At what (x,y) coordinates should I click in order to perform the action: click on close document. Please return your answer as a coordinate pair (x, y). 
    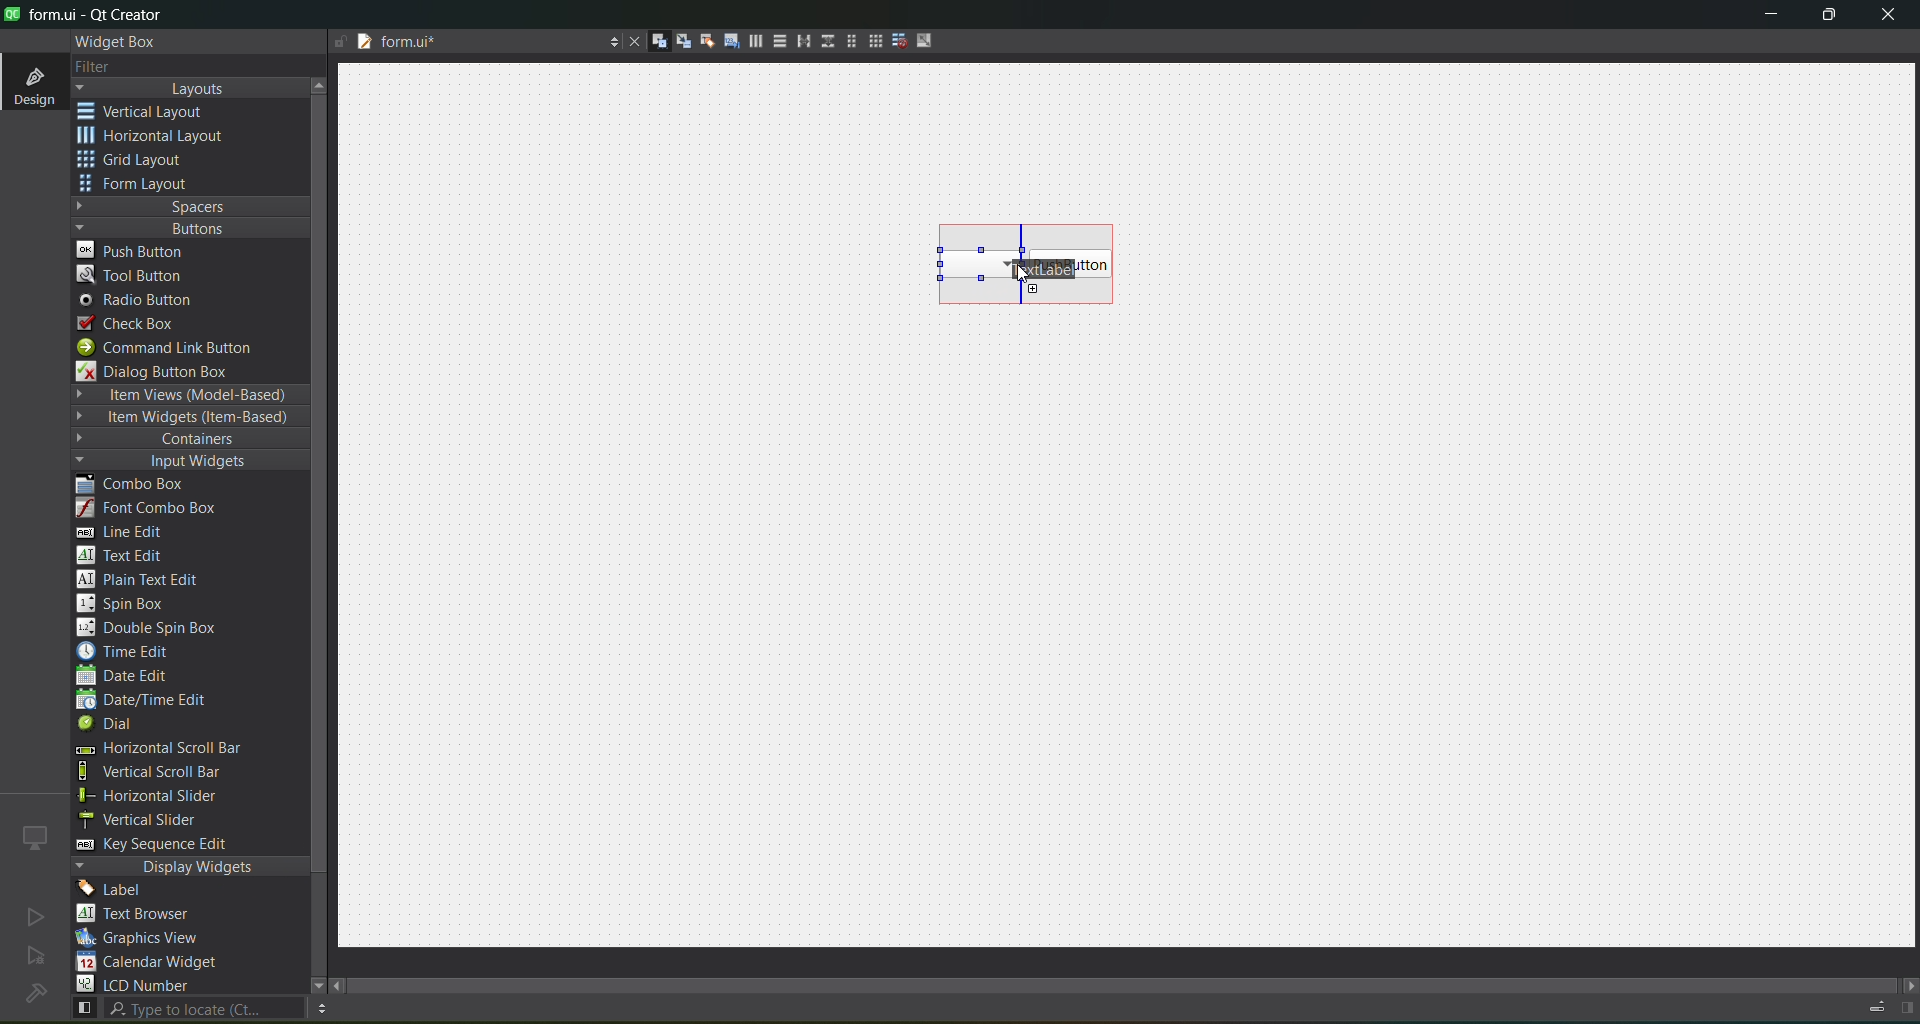
    Looking at the image, I should click on (630, 43).